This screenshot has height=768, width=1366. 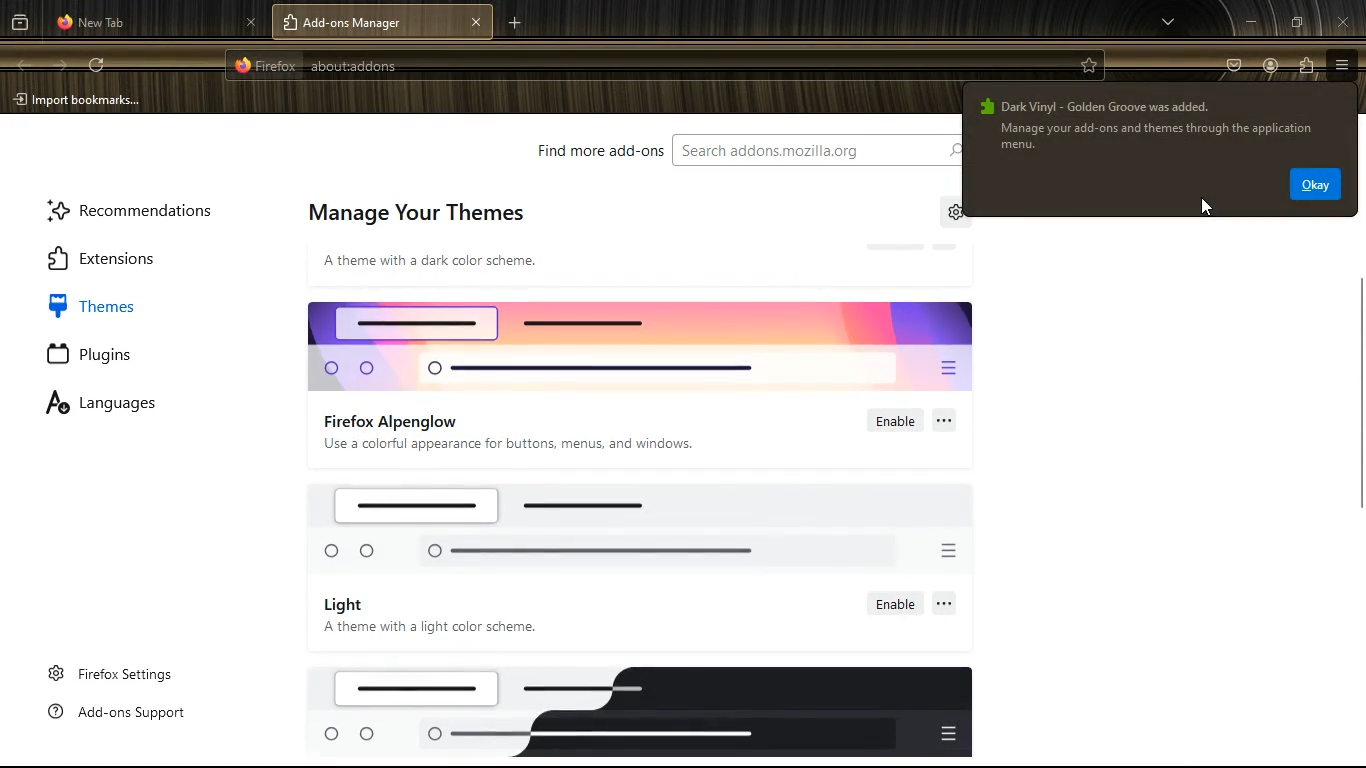 What do you see at coordinates (1346, 20) in the screenshot?
I see `close` at bounding box center [1346, 20].